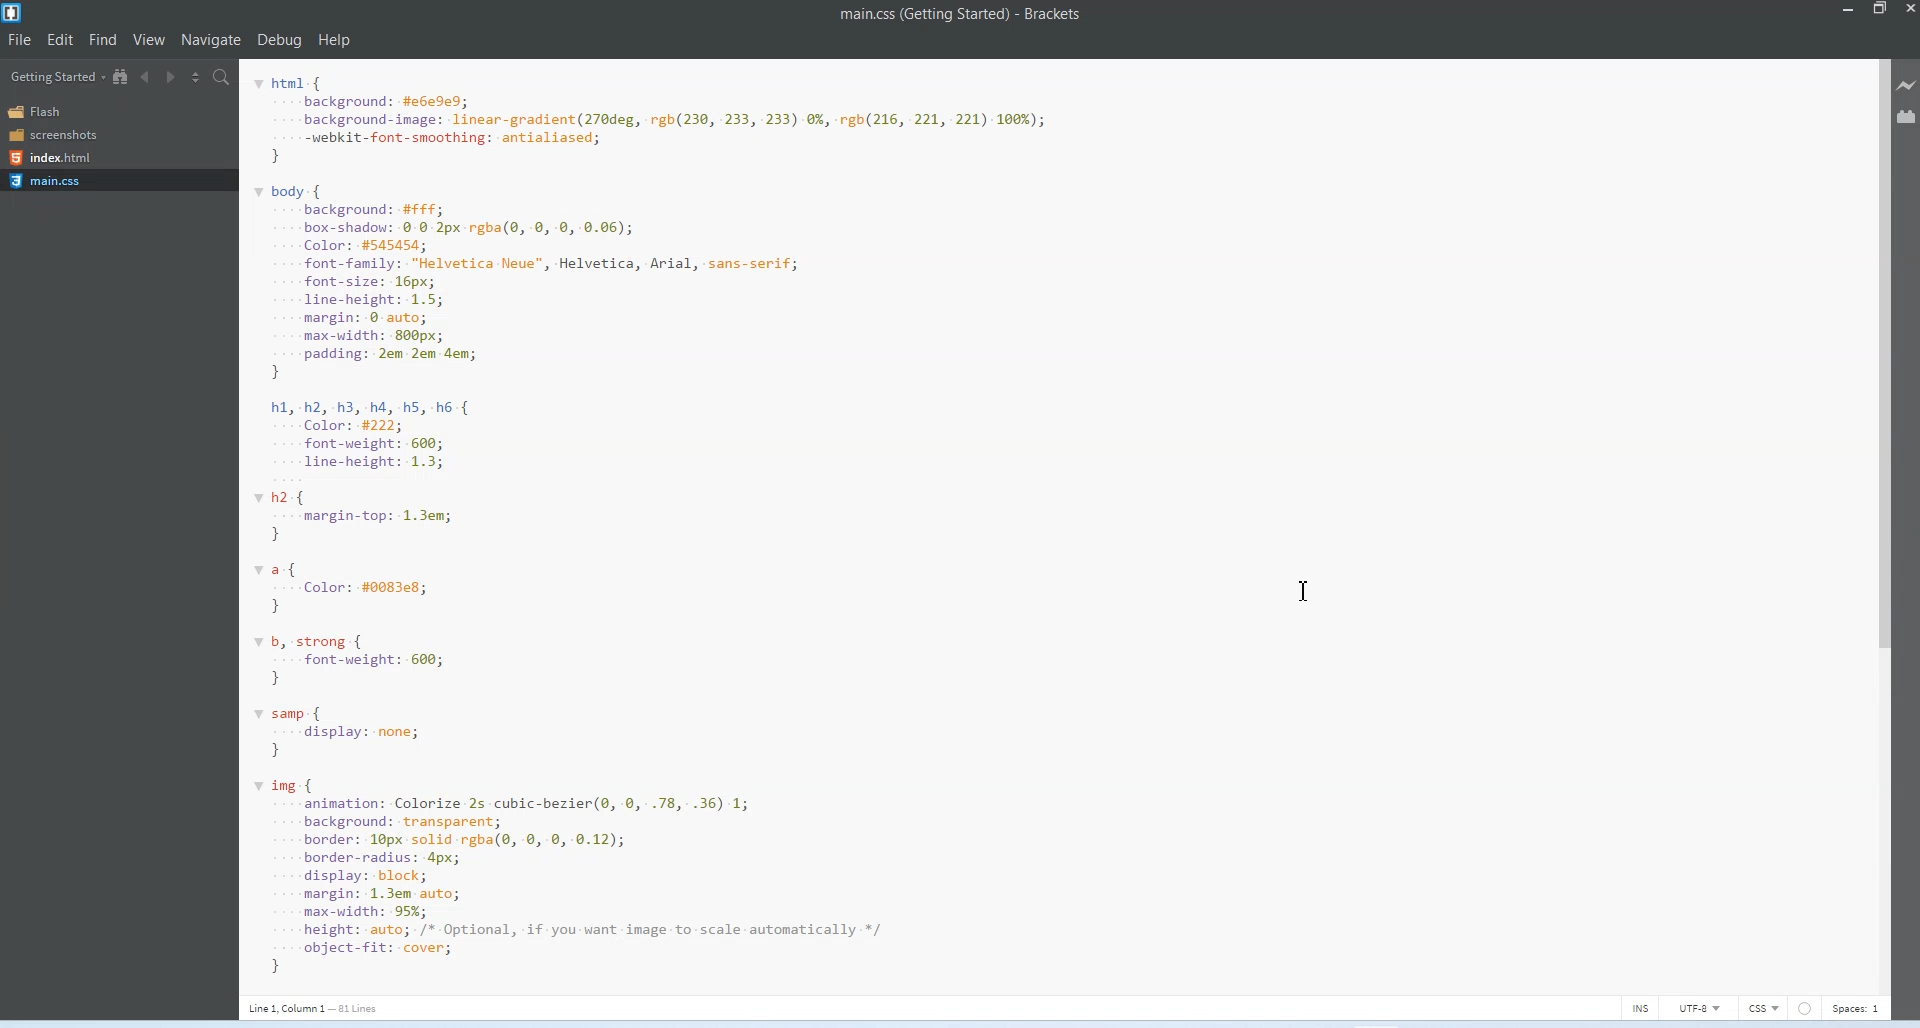 Image resolution: width=1920 pixels, height=1028 pixels. I want to click on Help, so click(336, 40).